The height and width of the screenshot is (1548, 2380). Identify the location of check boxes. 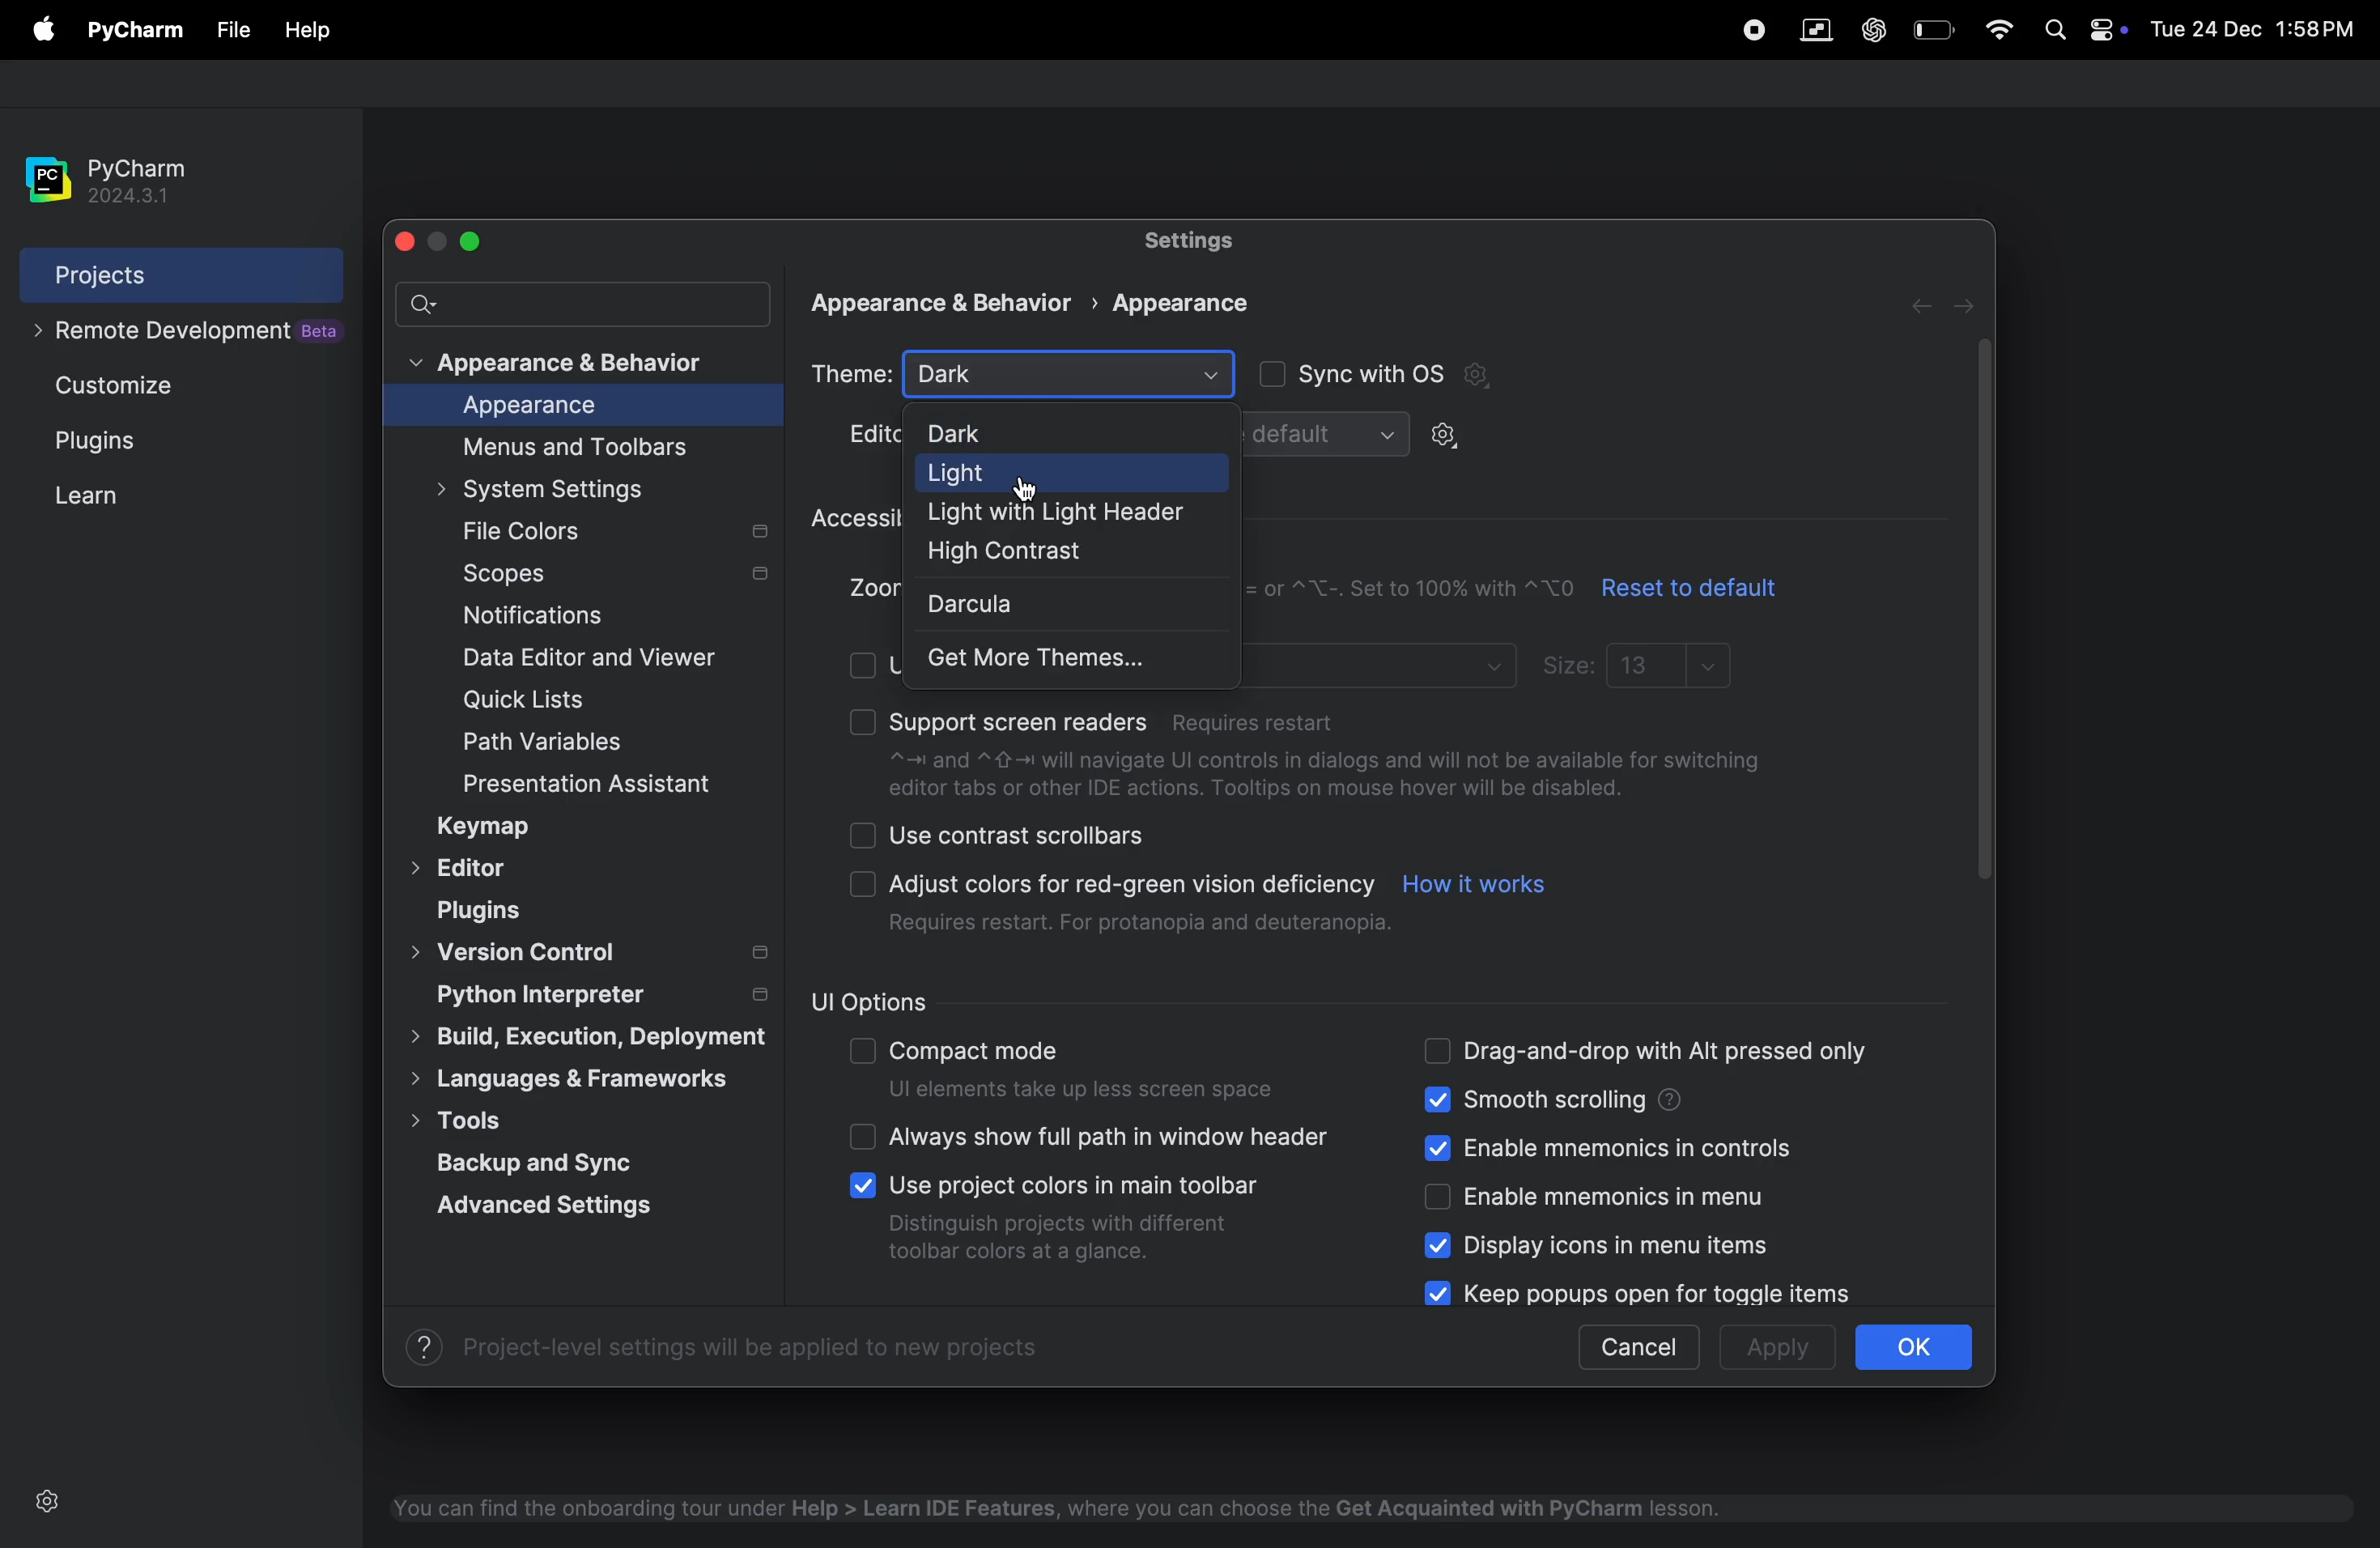
(862, 721).